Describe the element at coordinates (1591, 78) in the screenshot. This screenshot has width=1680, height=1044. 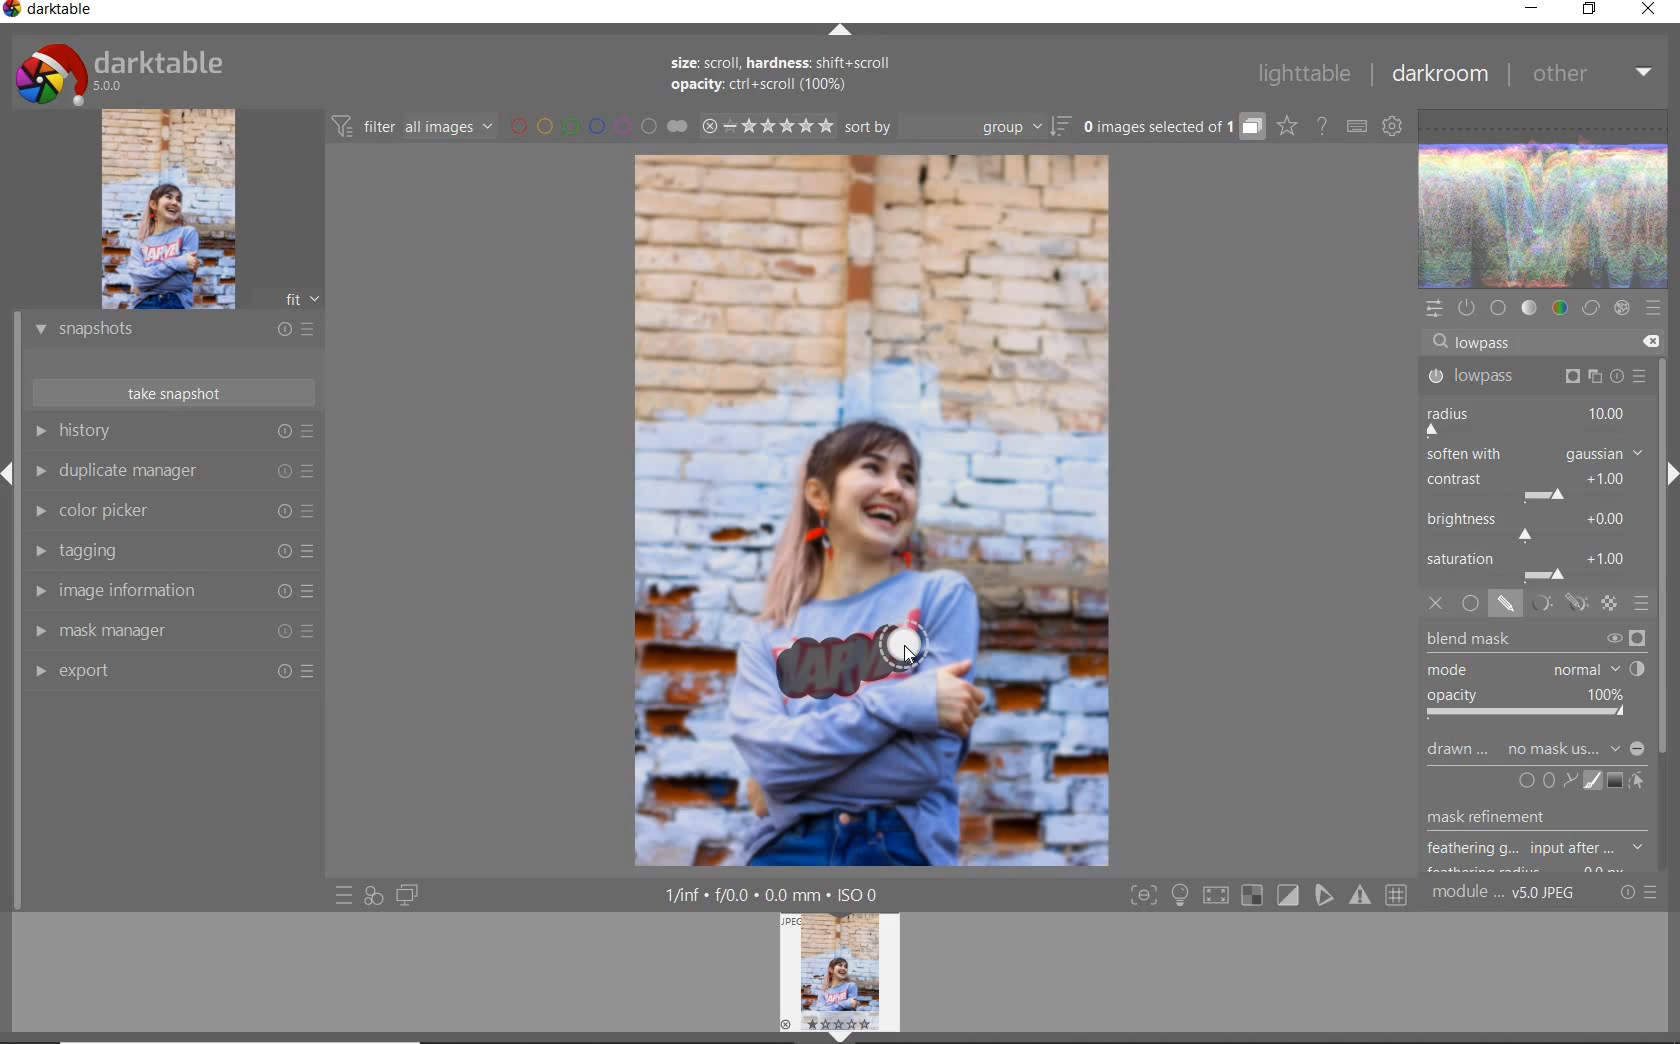
I see `other` at that location.